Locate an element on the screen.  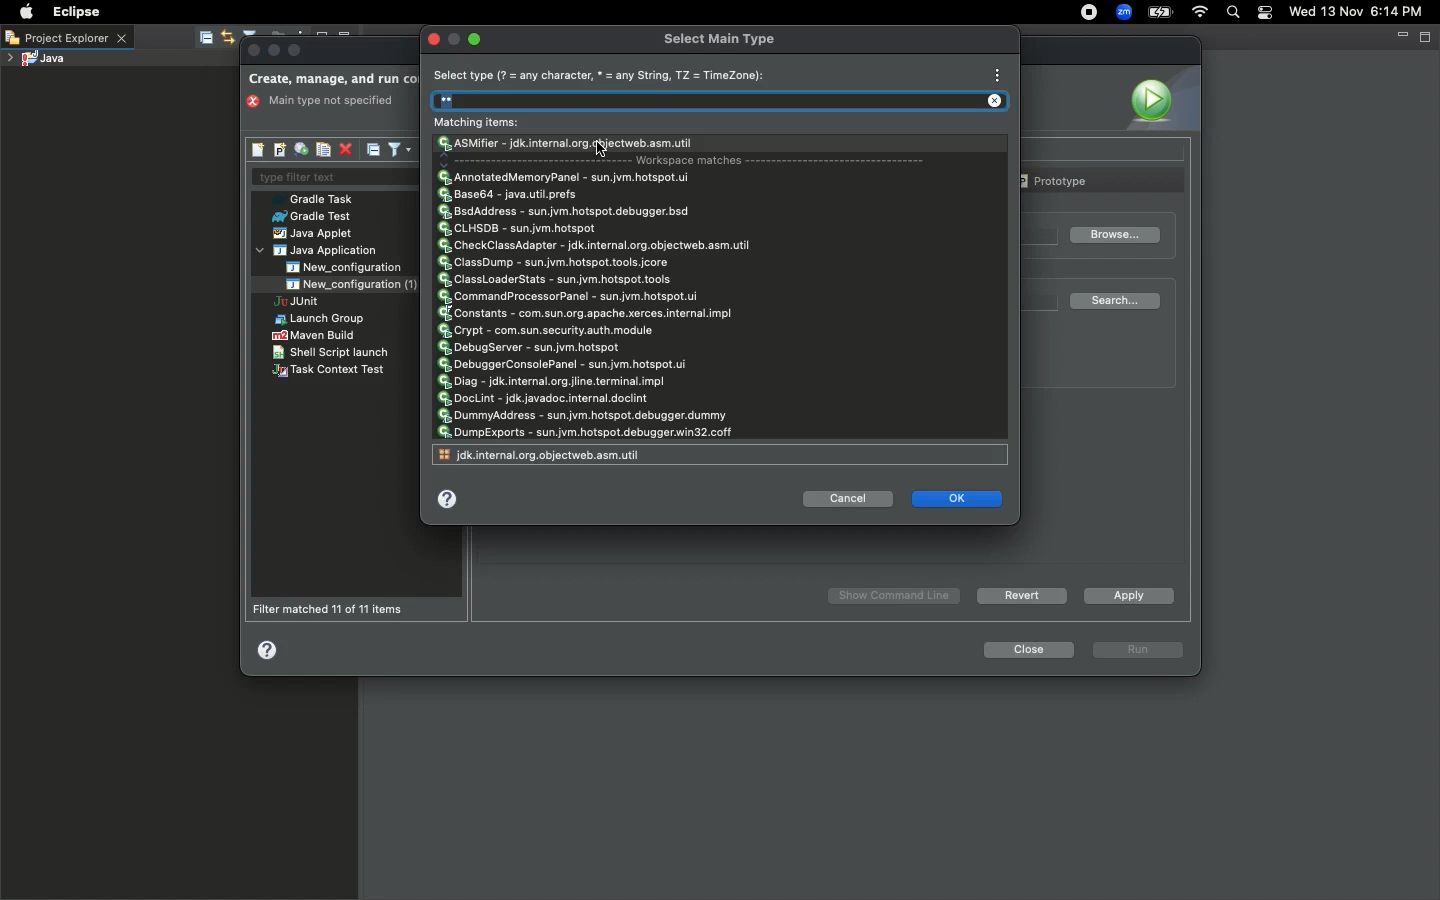
Close is located at coordinates (1026, 650).